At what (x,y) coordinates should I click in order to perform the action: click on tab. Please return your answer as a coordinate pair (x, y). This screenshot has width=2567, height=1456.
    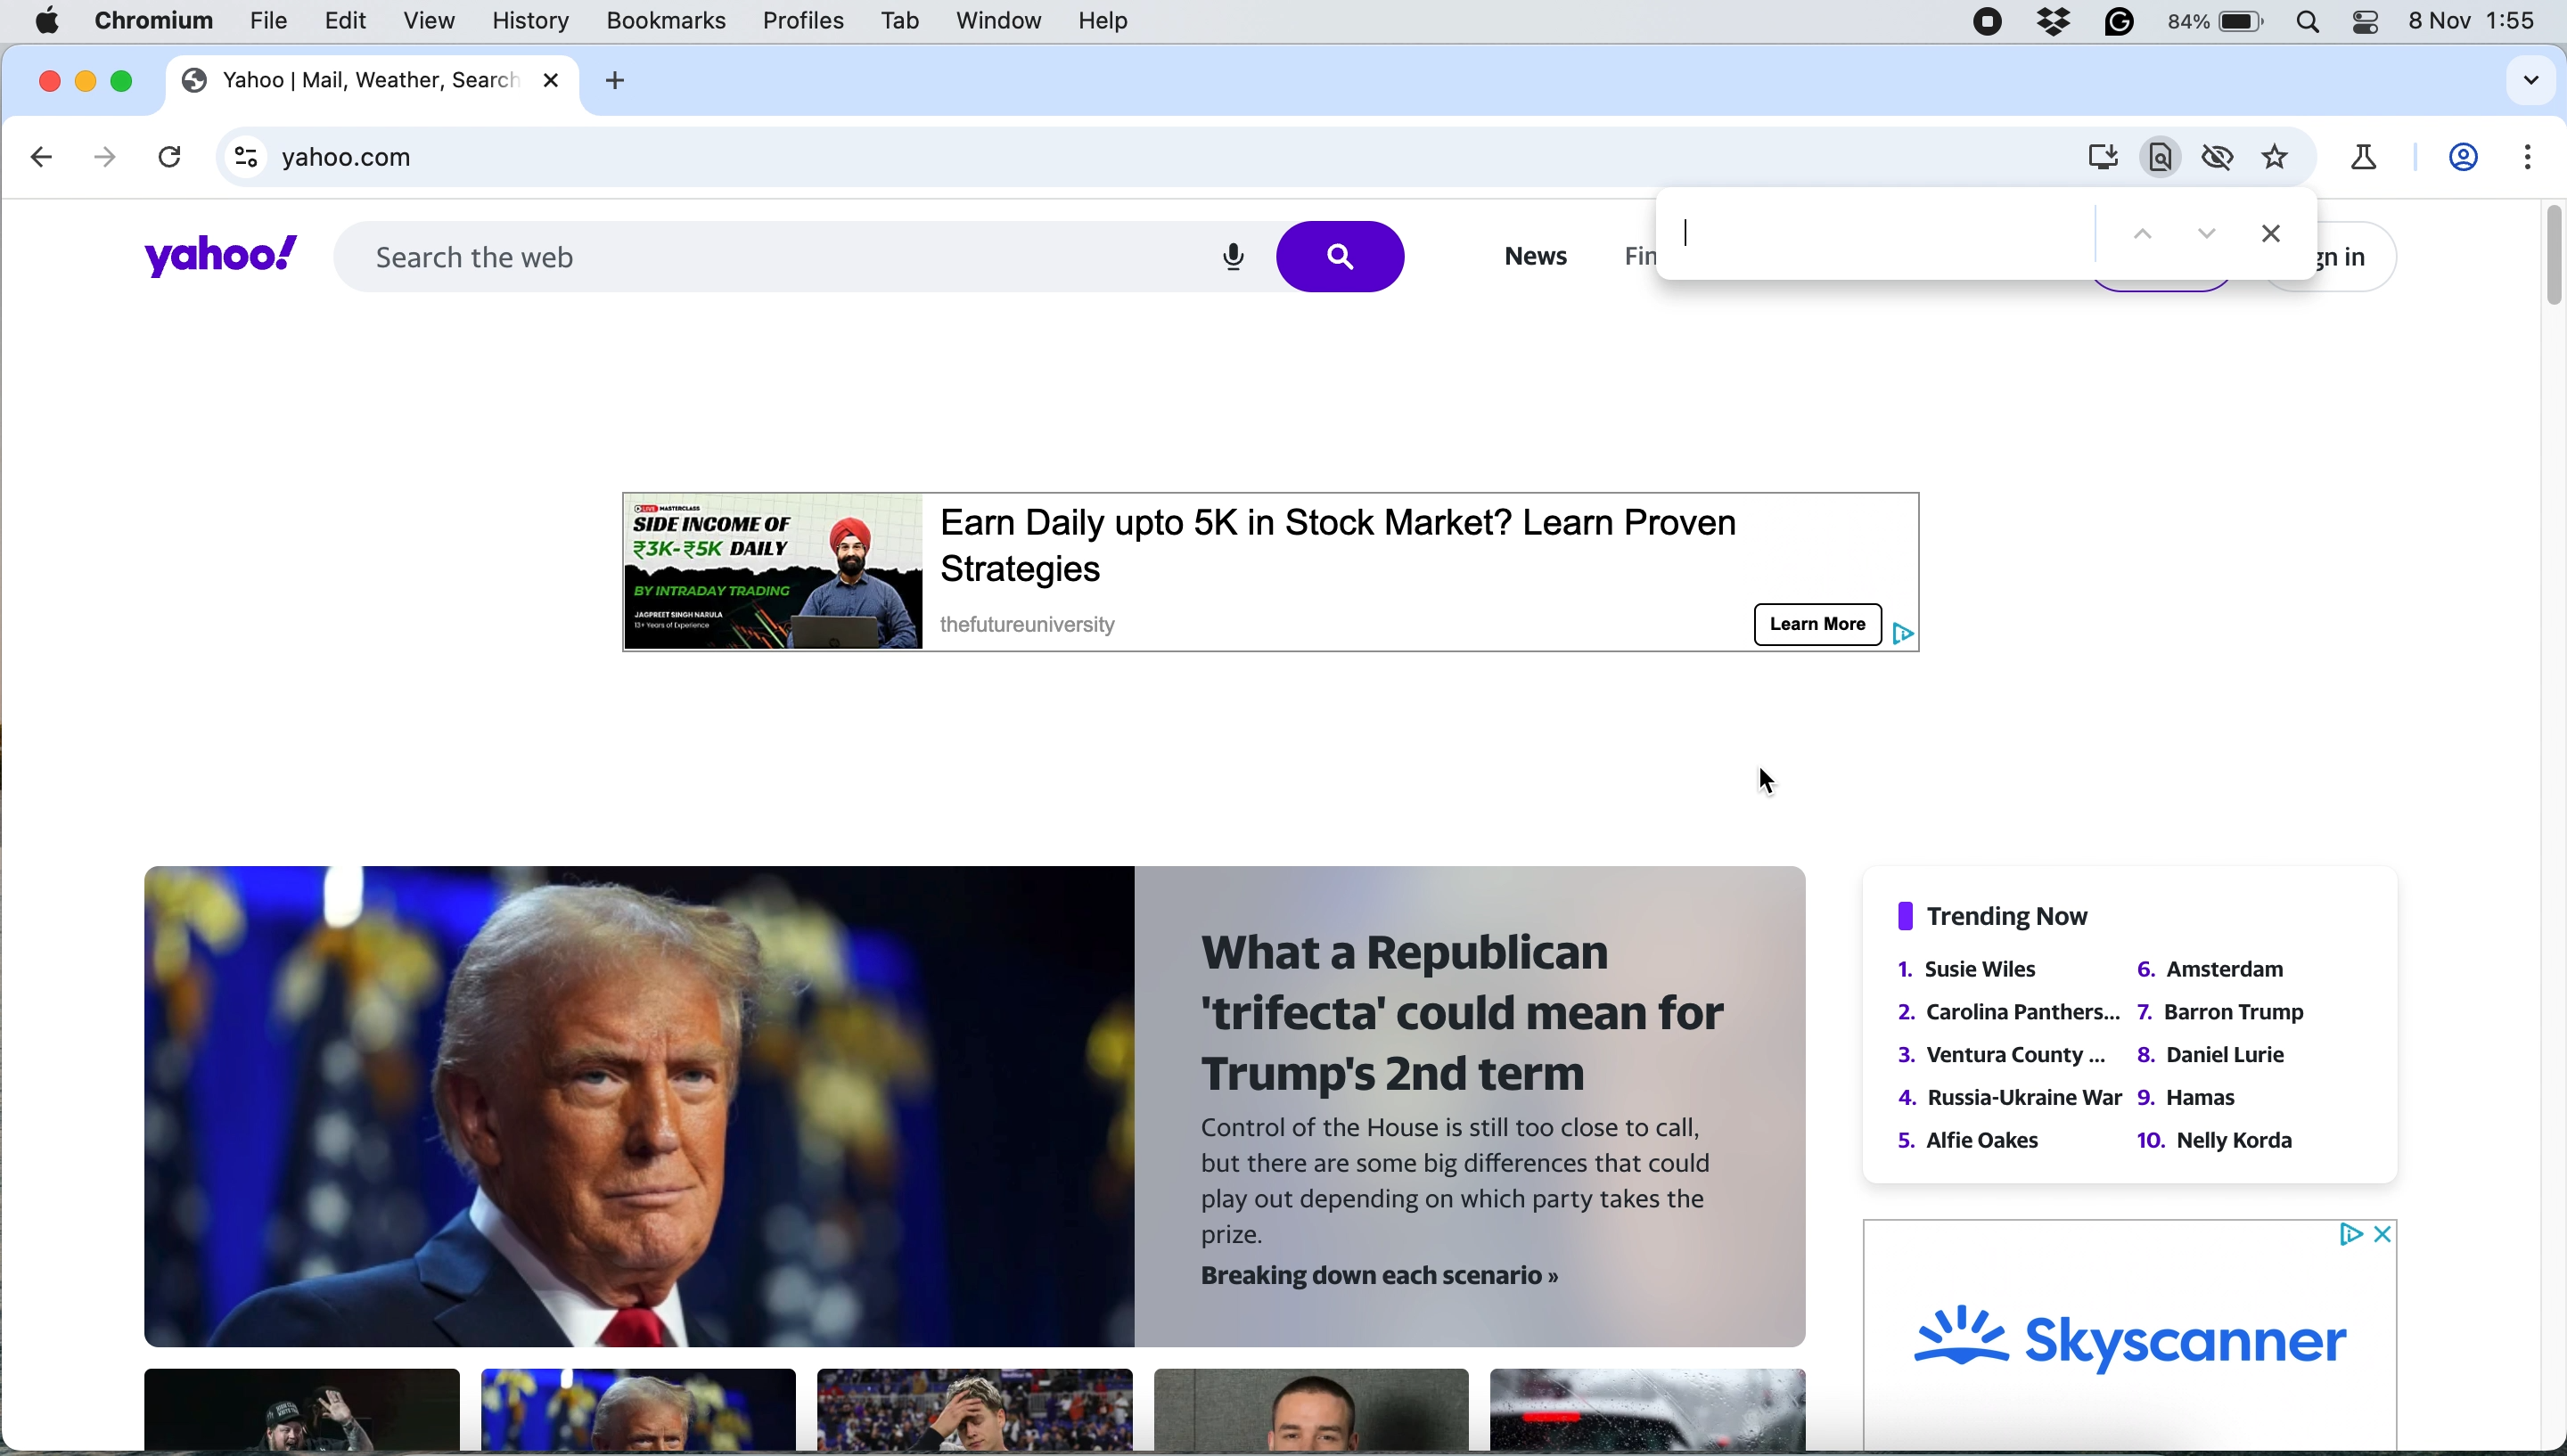
    Looking at the image, I should click on (904, 19).